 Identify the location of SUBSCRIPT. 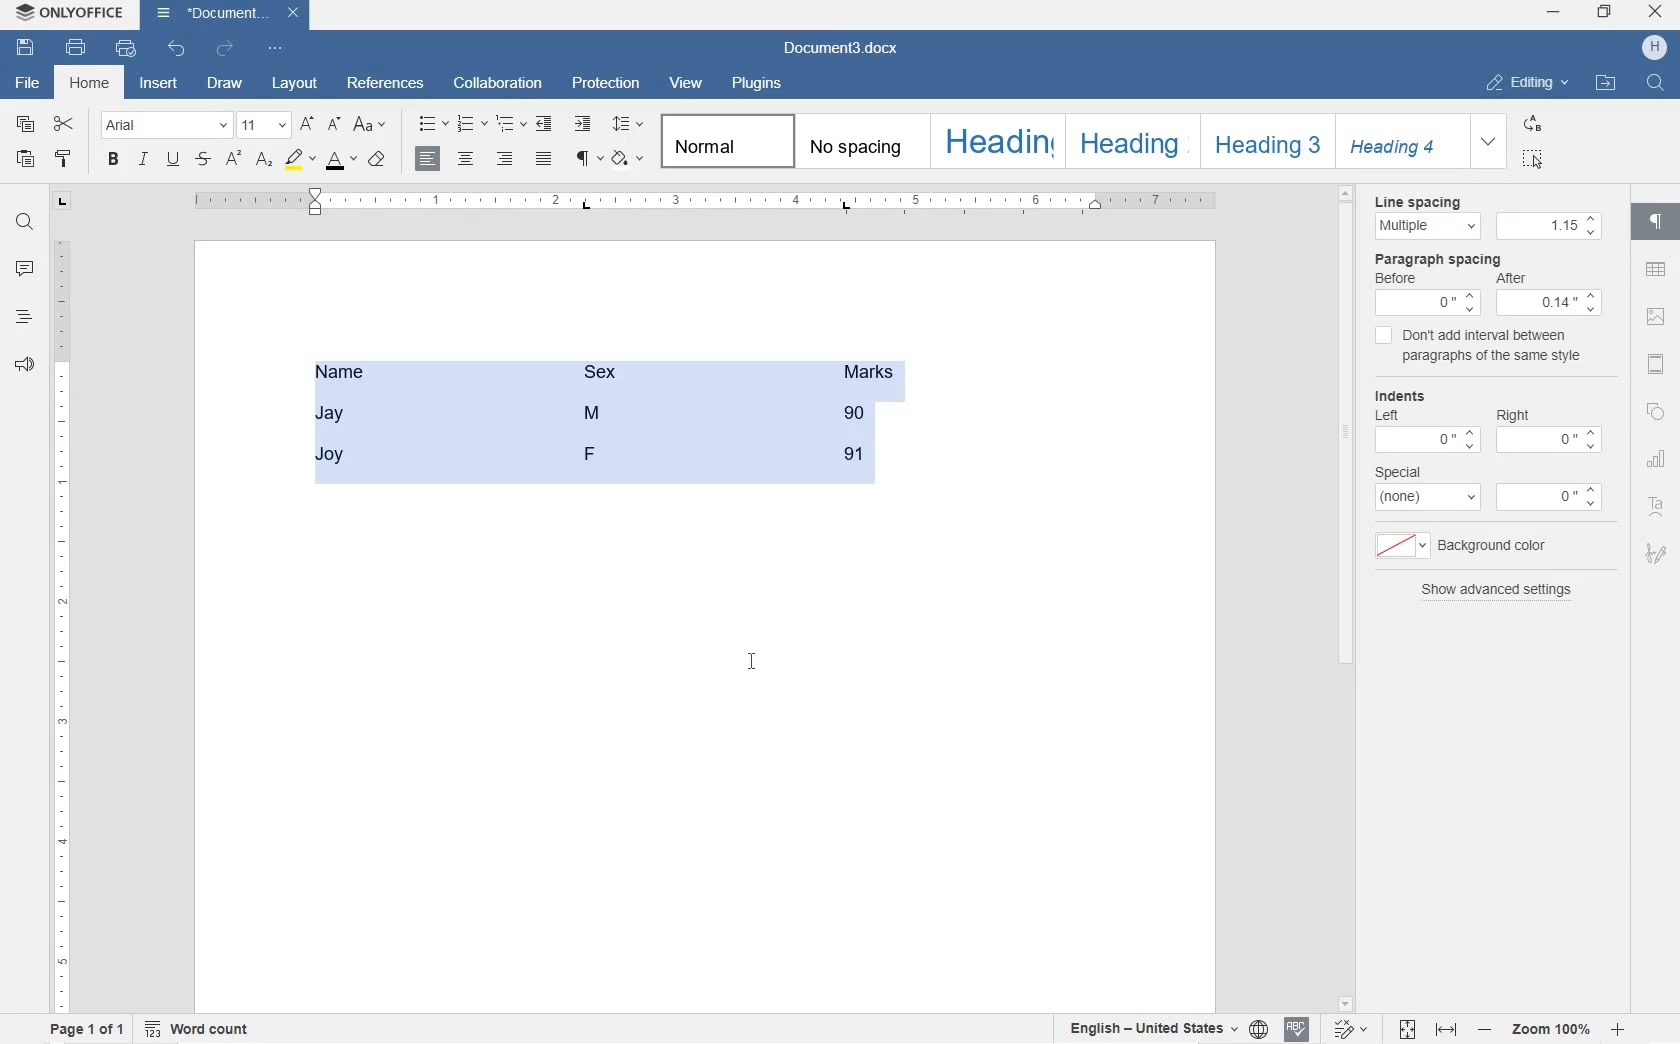
(265, 160).